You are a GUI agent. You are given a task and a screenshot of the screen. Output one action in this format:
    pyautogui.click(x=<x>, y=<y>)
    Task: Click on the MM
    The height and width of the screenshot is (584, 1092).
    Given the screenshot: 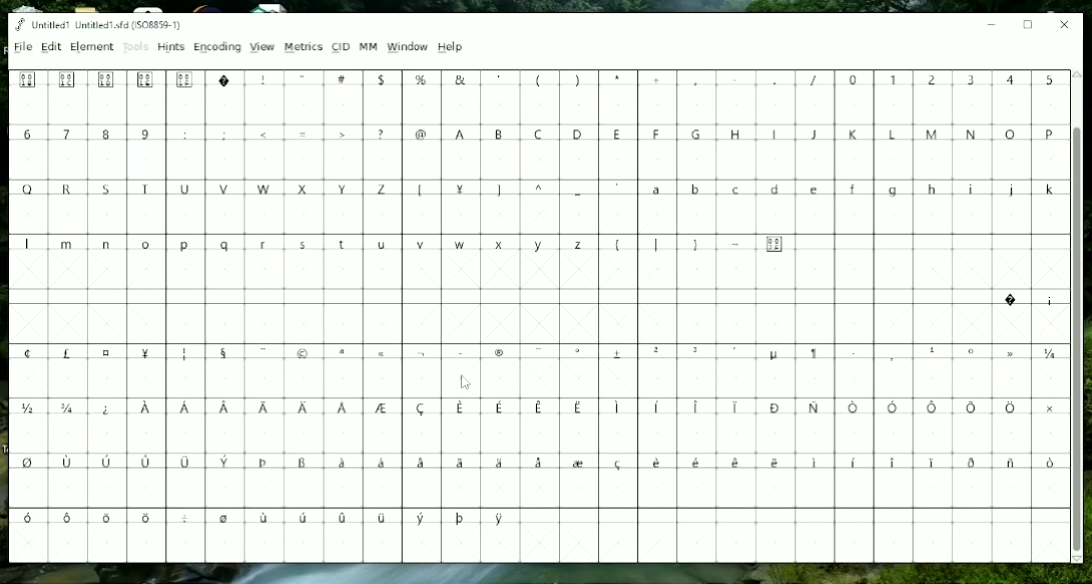 What is the action you would take?
    pyautogui.click(x=368, y=46)
    